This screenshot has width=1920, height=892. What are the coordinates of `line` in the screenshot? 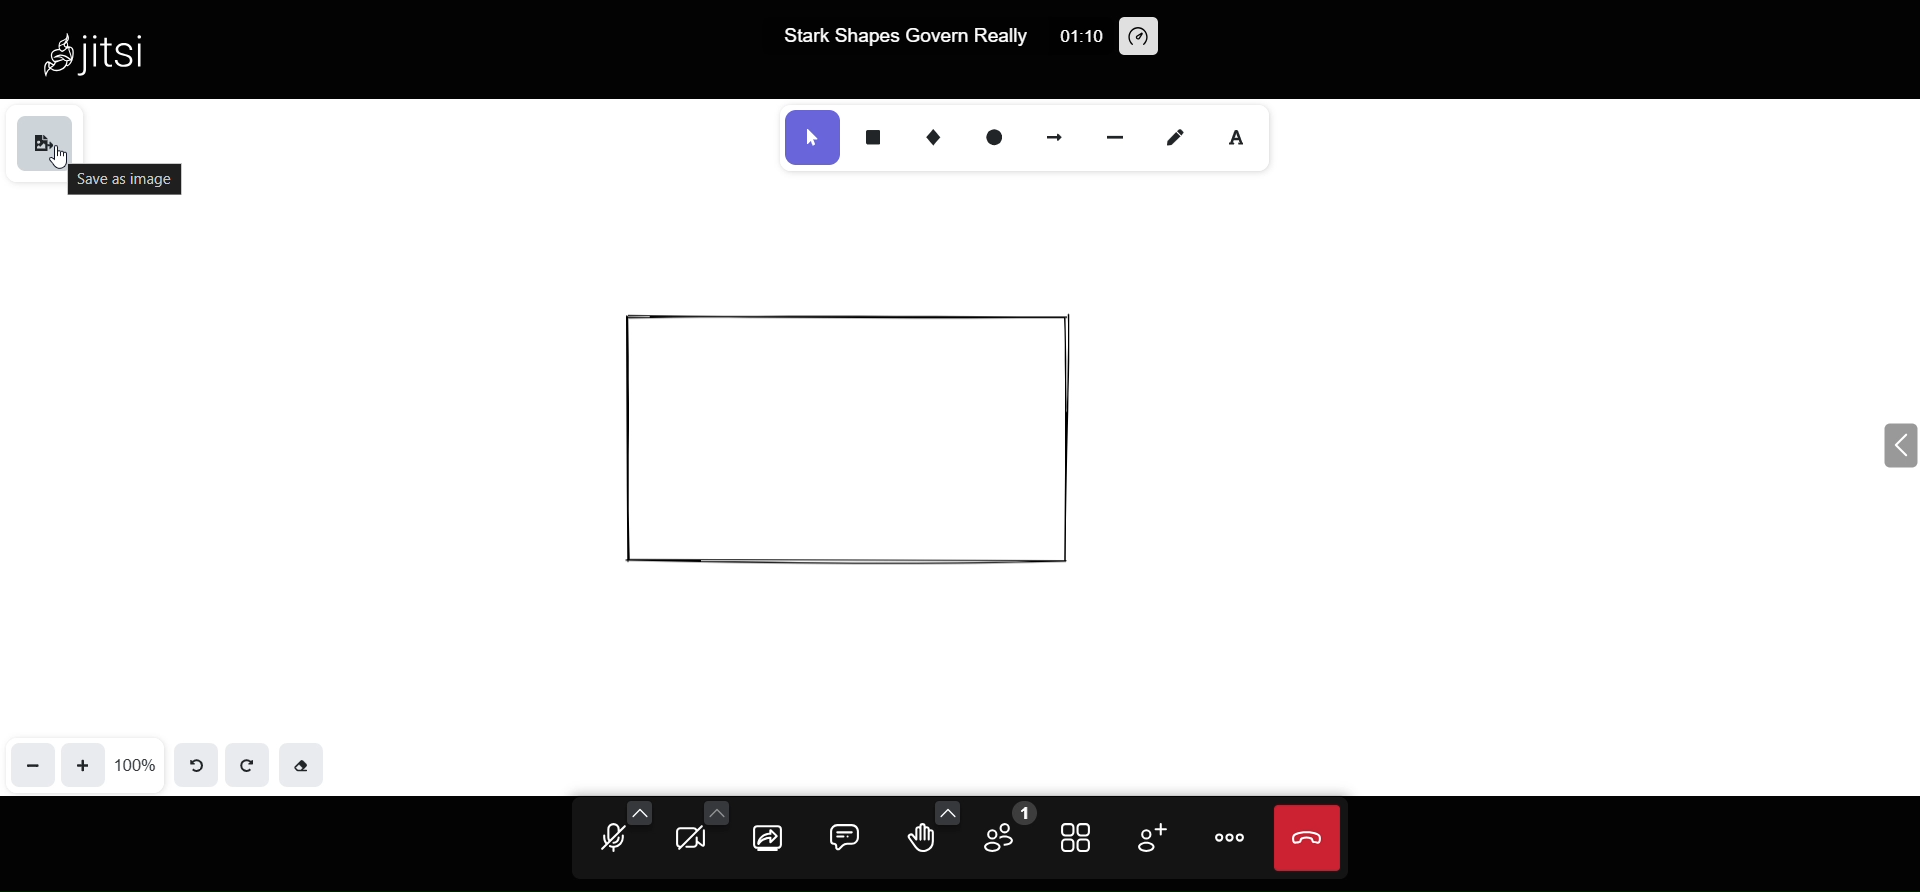 It's located at (1116, 133).